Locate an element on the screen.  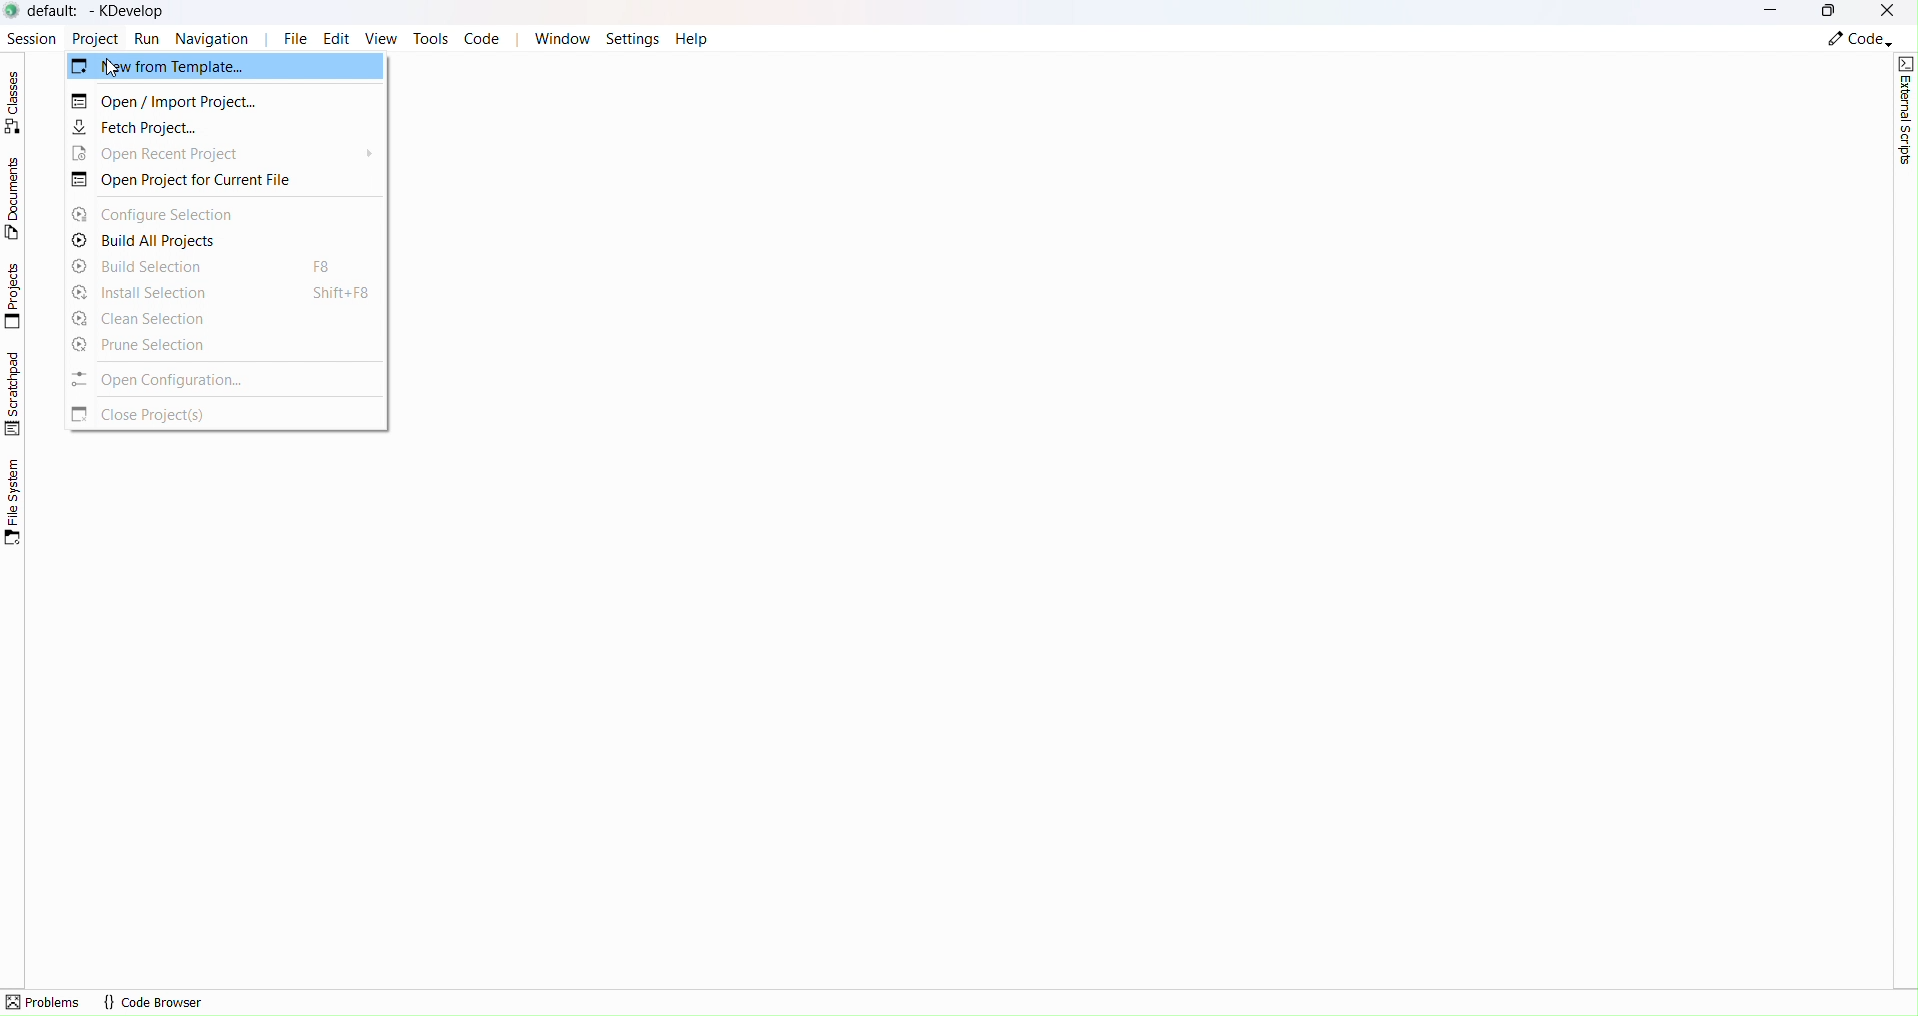
Build Selection is located at coordinates (198, 267).